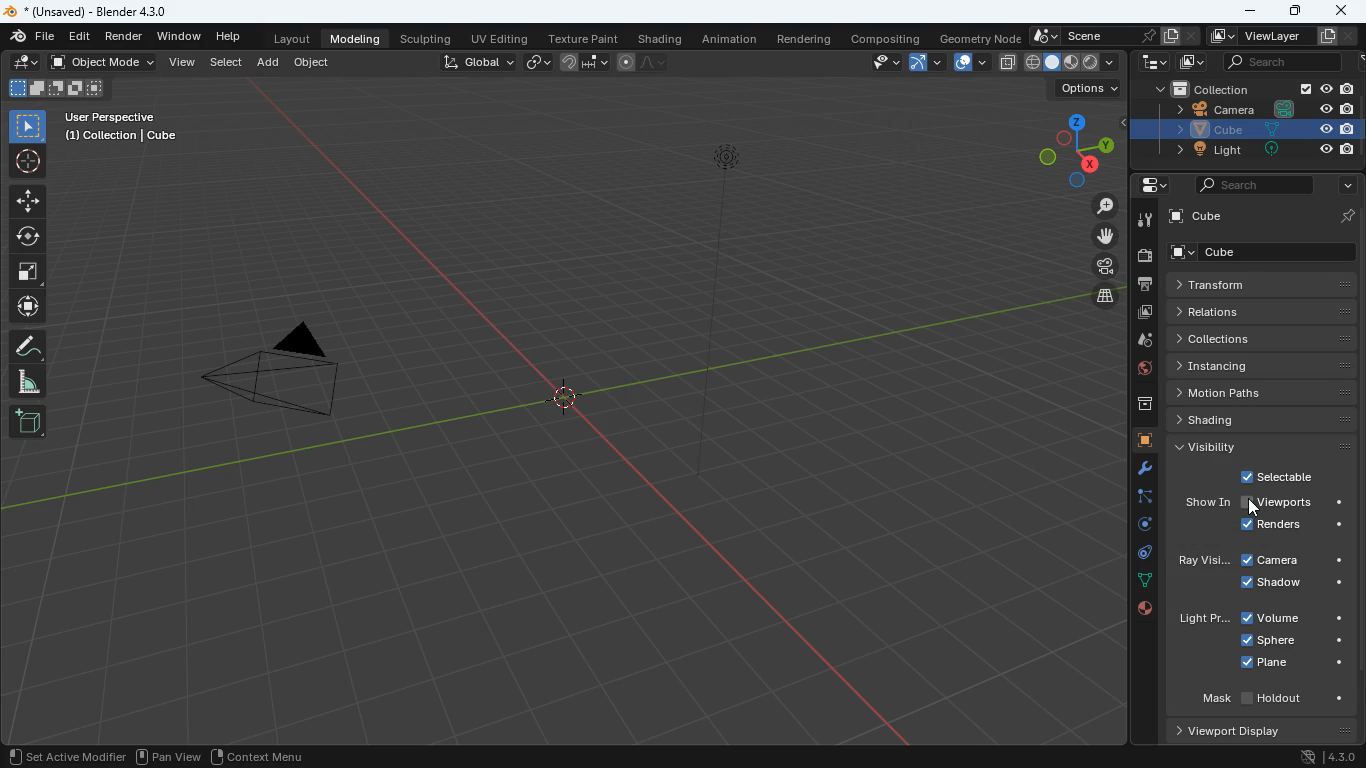 Image resolution: width=1366 pixels, height=768 pixels. I want to click on pan view, so click(166, 755).